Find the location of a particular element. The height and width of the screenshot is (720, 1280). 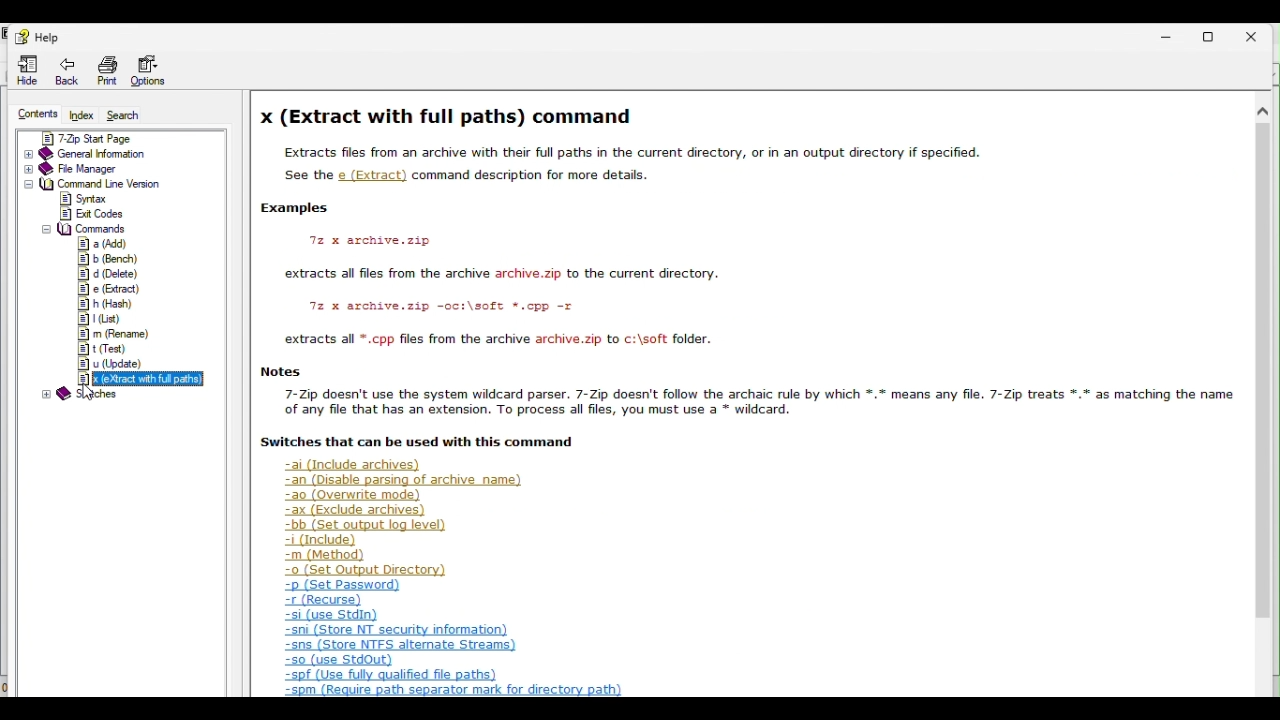

sketches is located at coordinates (95, 395).